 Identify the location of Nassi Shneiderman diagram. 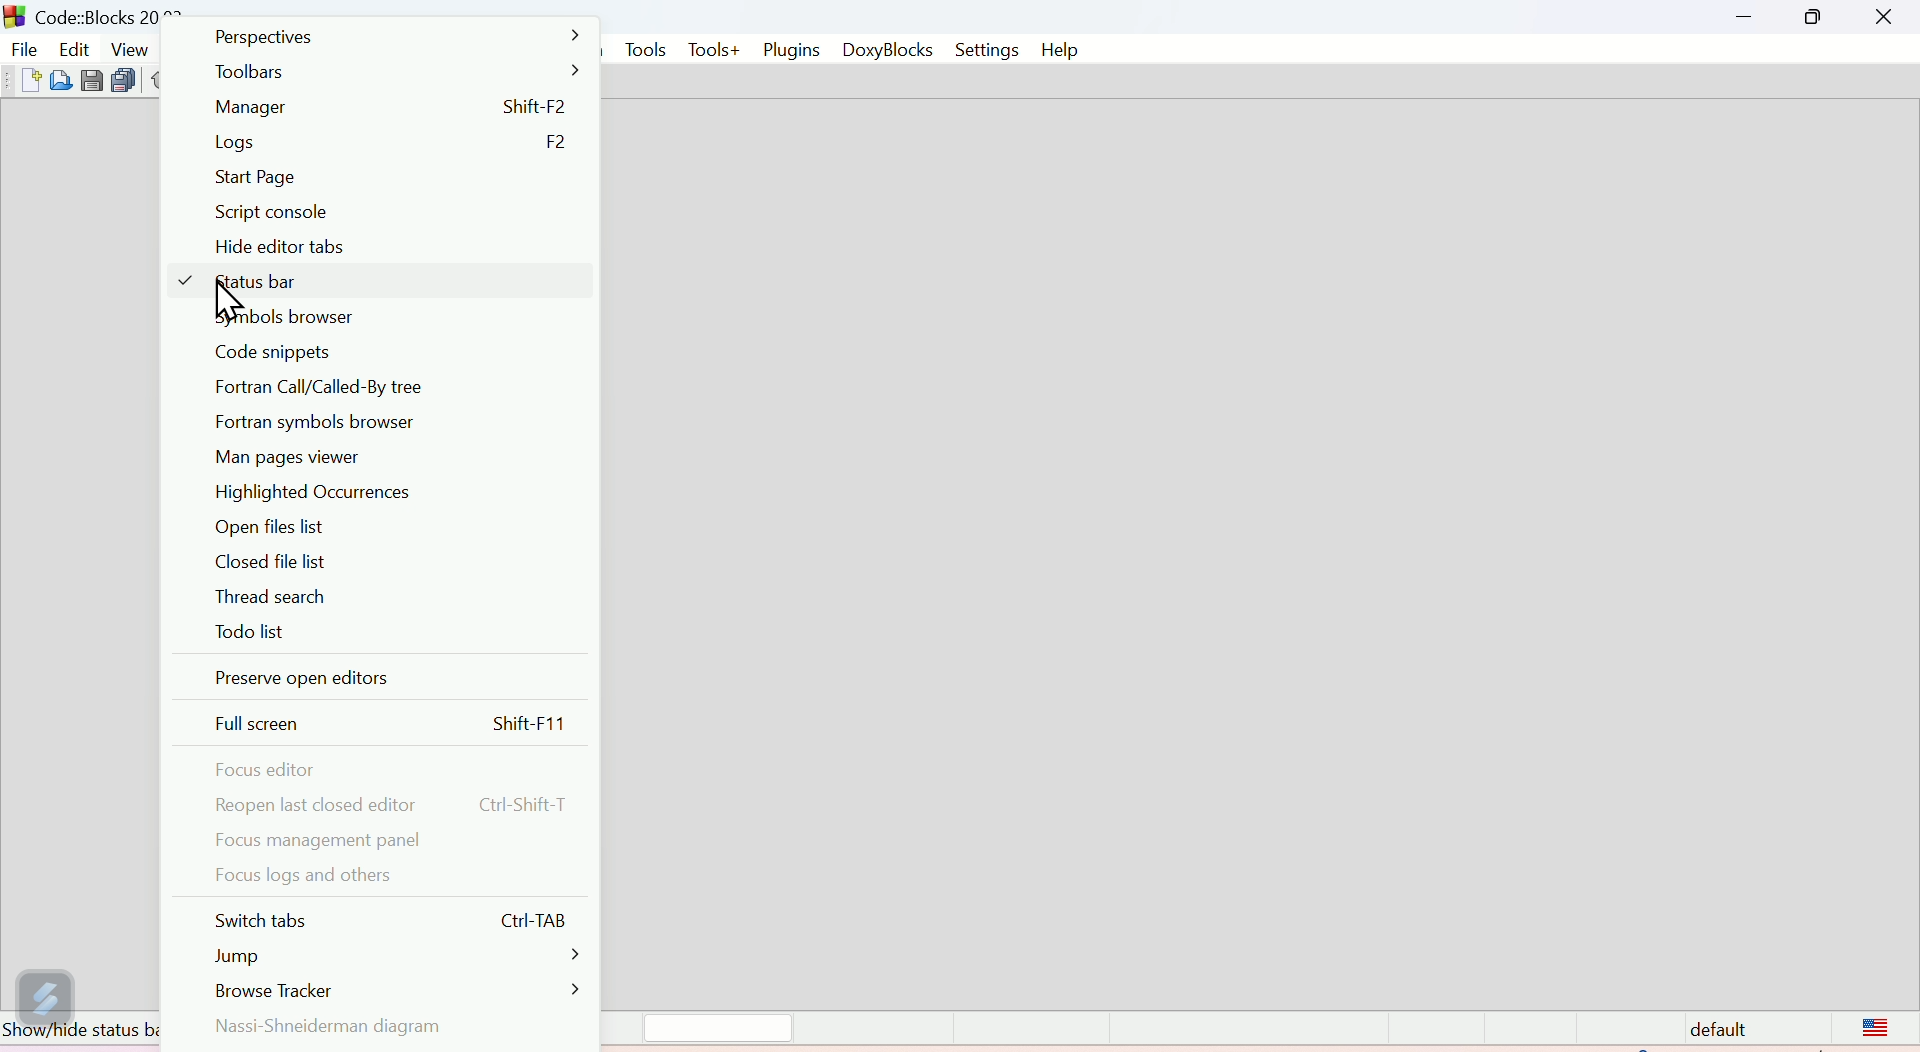
(351, 1024).